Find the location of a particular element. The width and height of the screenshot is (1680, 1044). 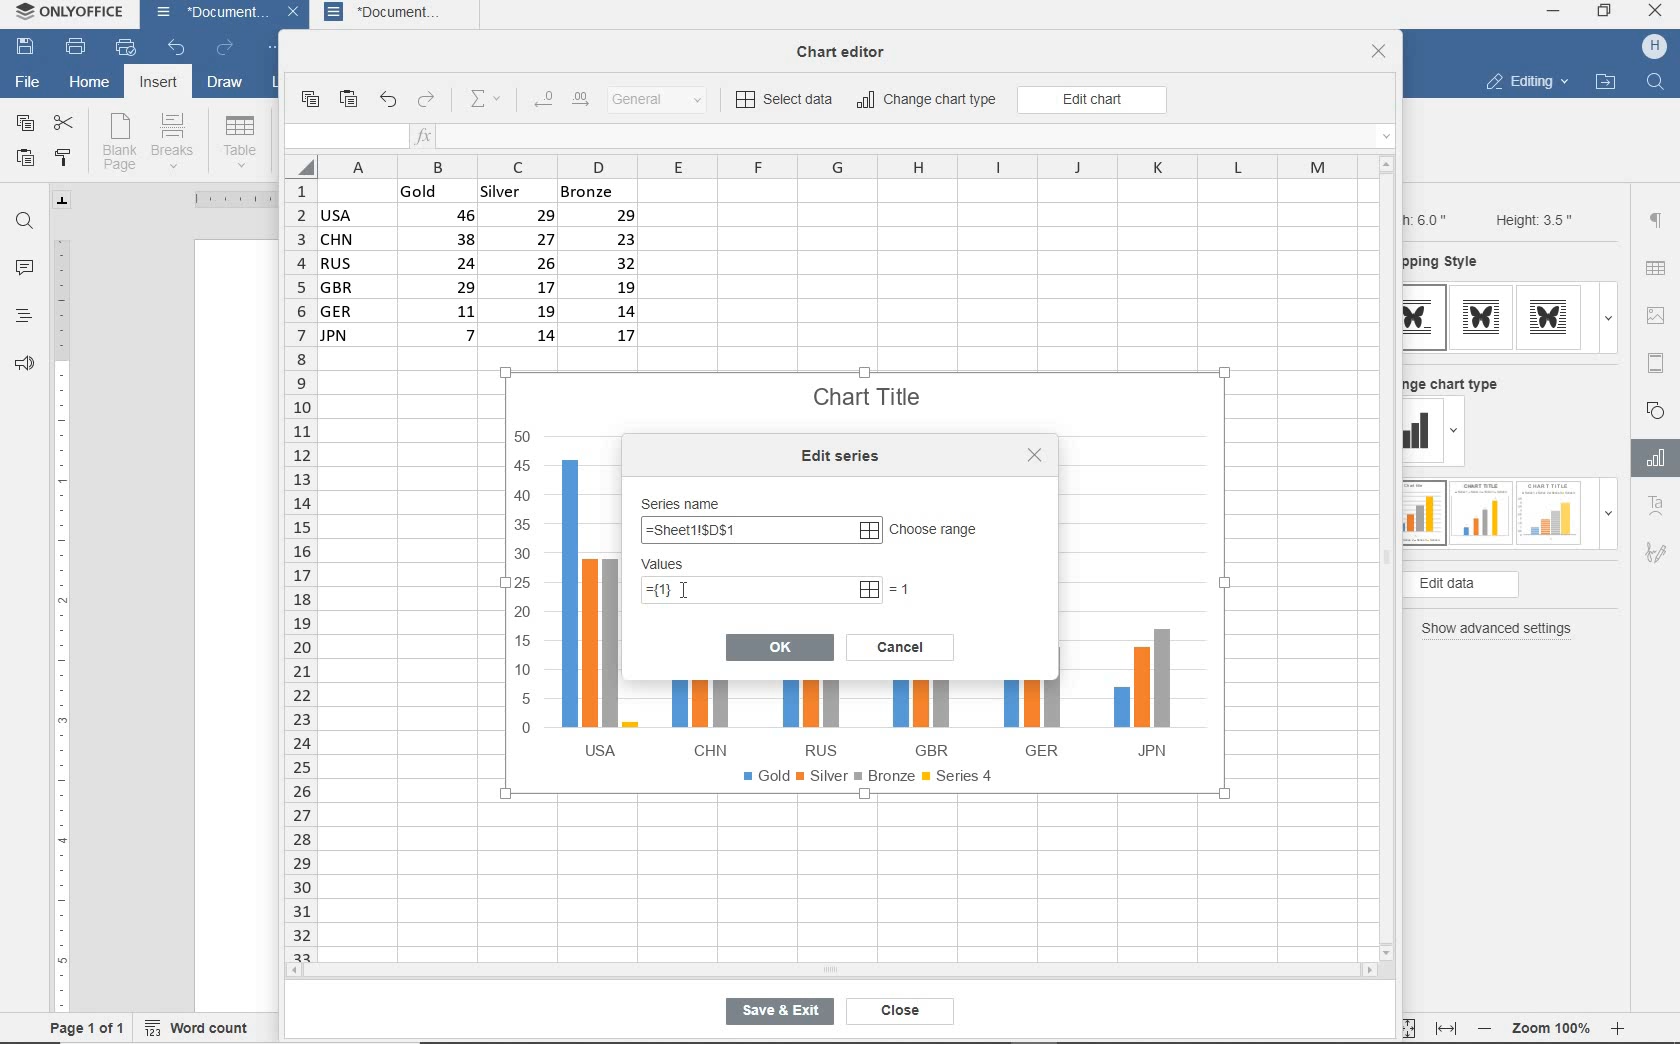

number format is located at coordinates (665, 101).